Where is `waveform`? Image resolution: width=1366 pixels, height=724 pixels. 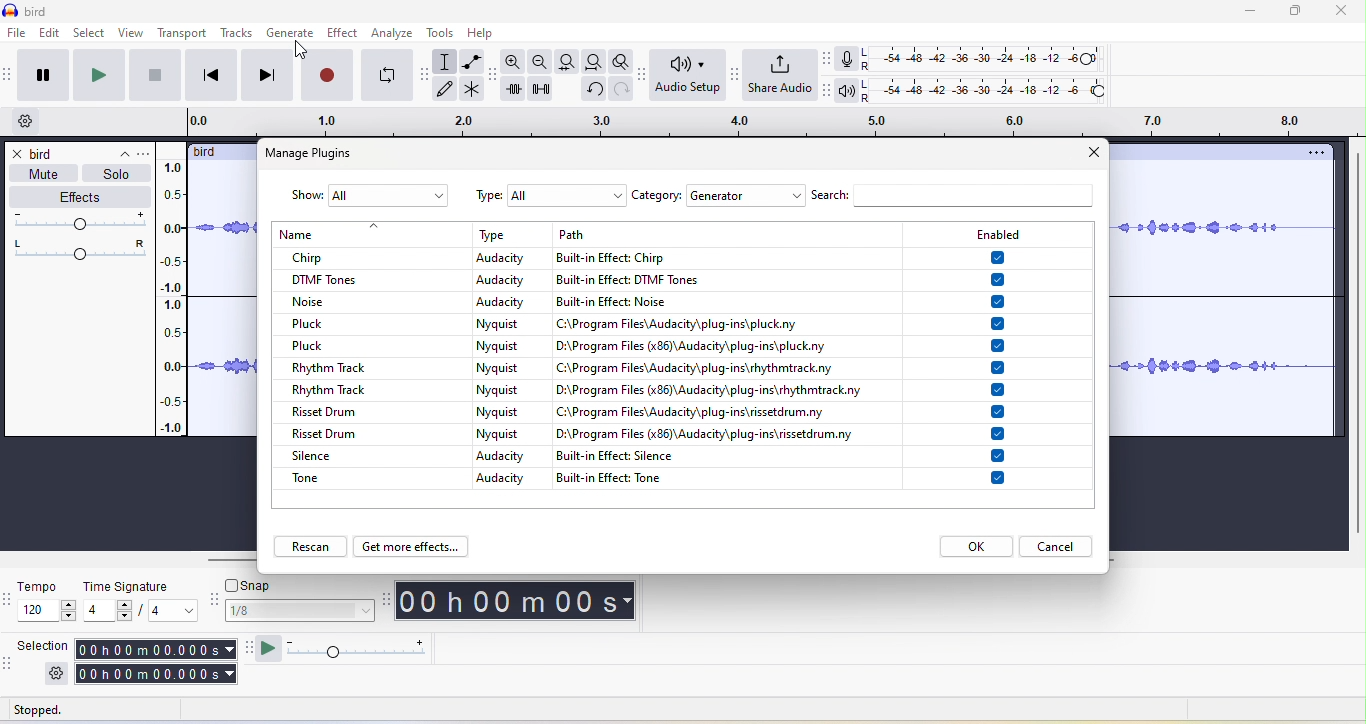
waveform is located at coordinates (222, 299).